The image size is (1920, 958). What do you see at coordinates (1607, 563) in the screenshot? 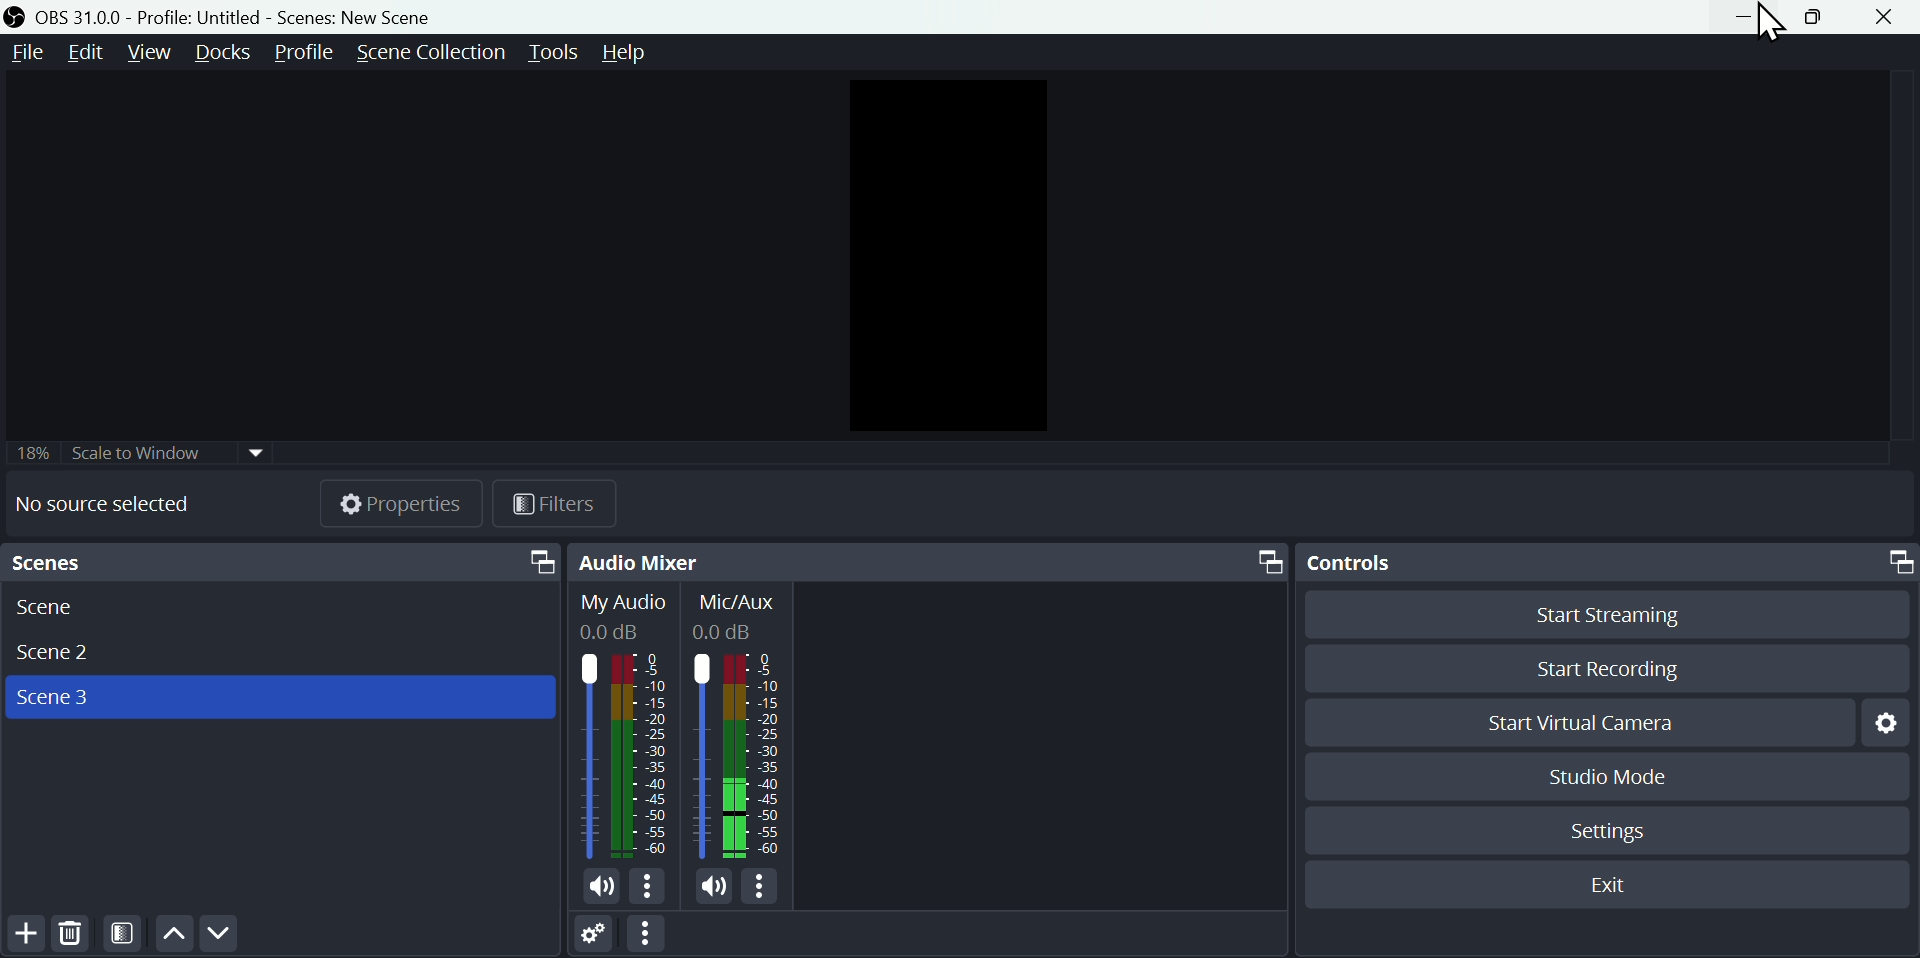
I see `Controls` at bounding box center [1607, 563].